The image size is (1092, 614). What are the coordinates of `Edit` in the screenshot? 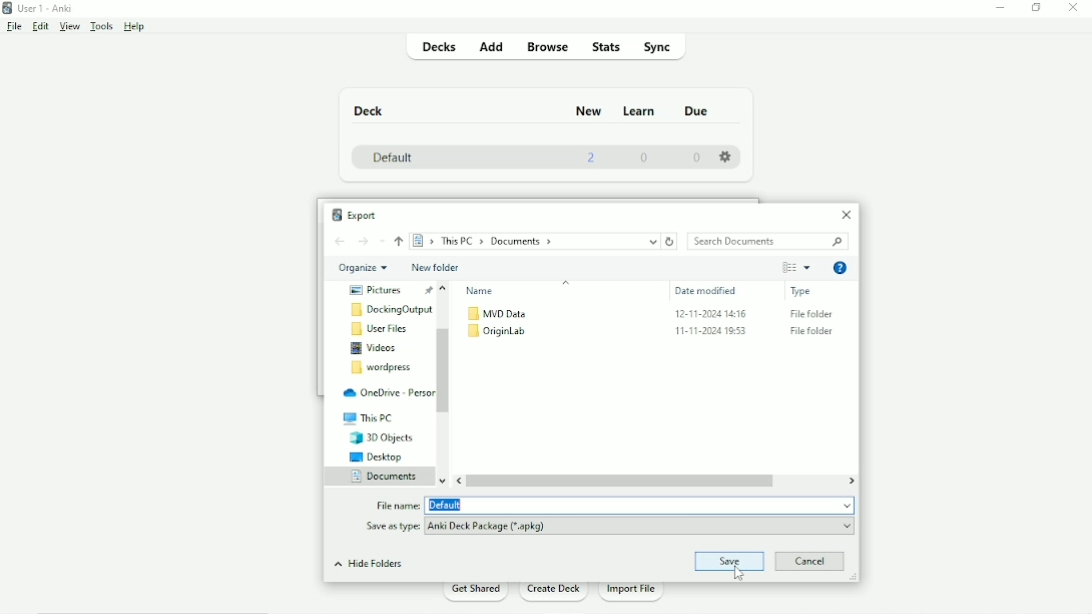 It's located at (40, 26).